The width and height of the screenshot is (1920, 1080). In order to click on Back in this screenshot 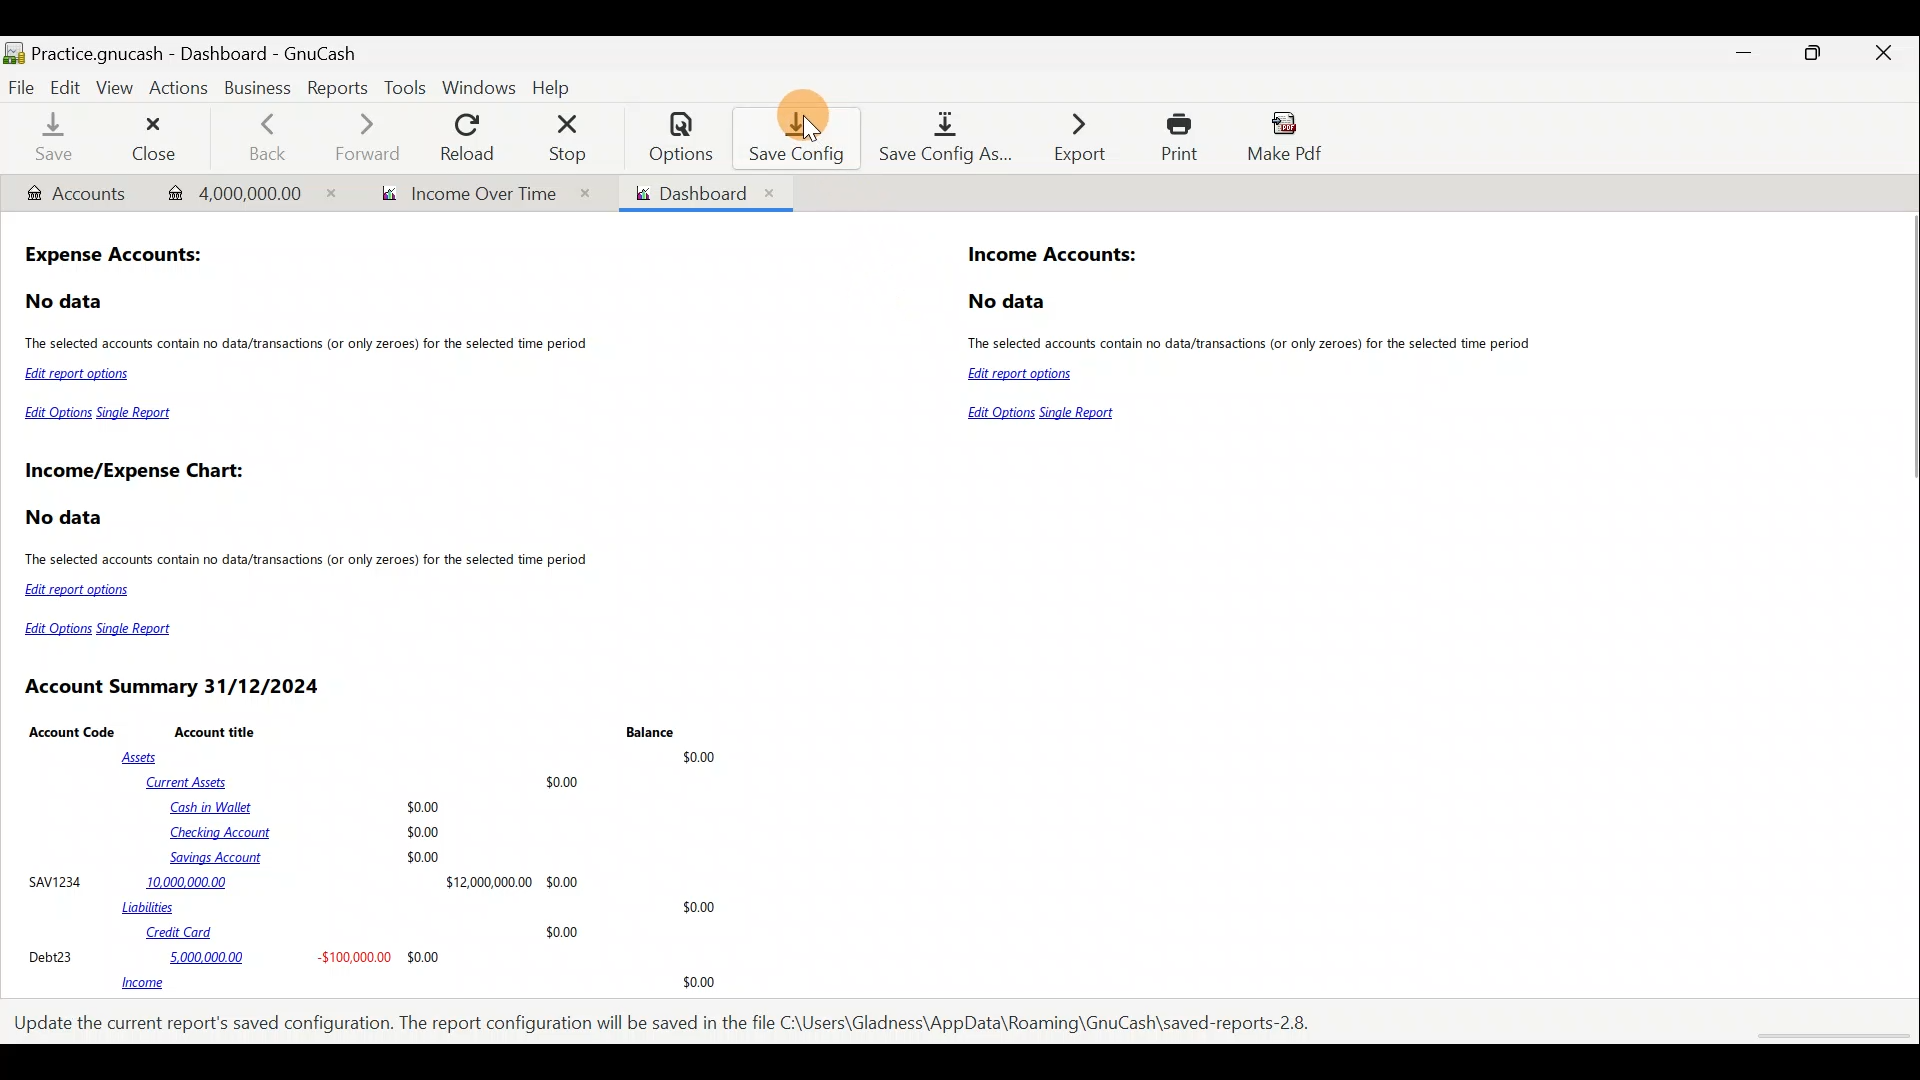, I will do `click(266, 135)`.